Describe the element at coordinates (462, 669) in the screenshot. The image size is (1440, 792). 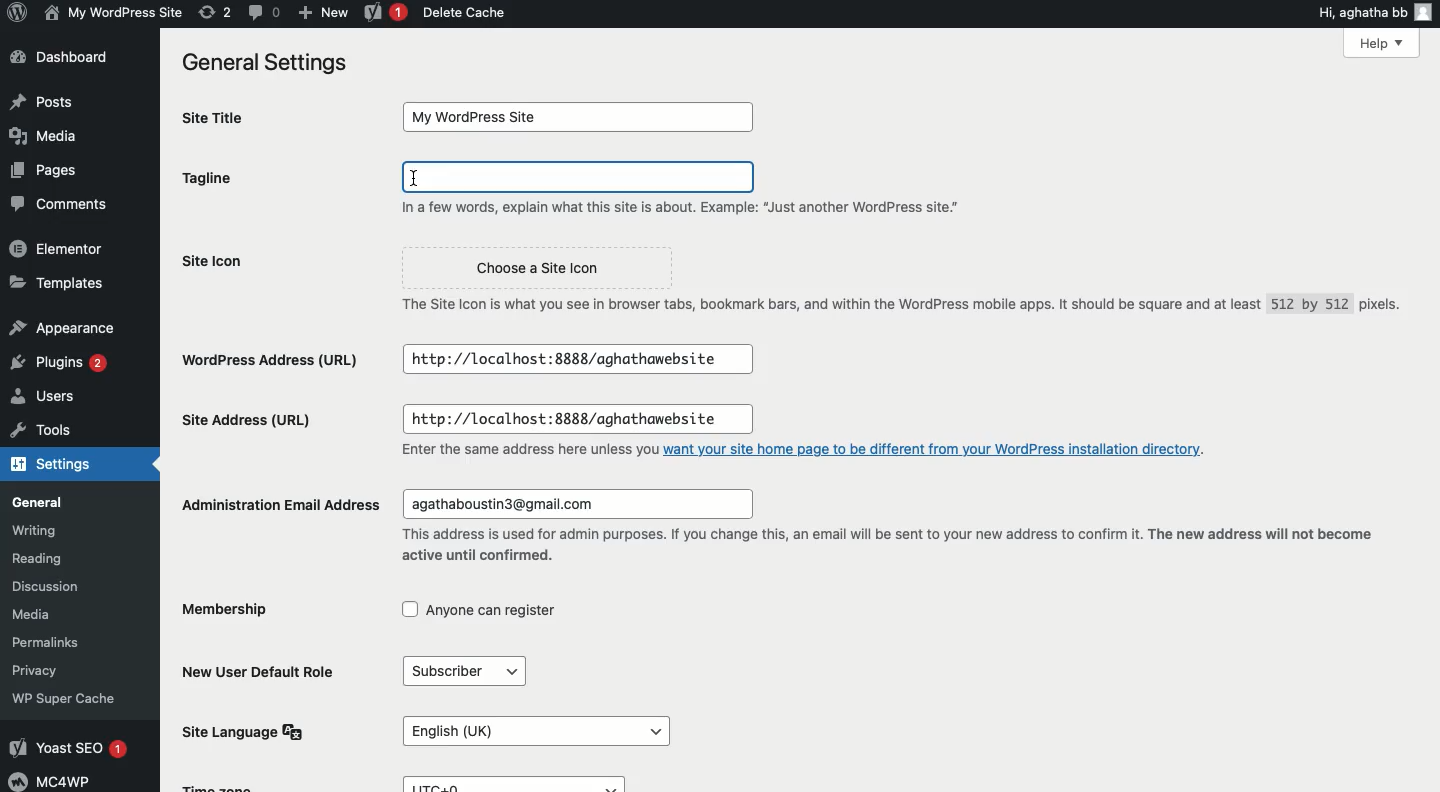
I see `Subscriber` at that location.